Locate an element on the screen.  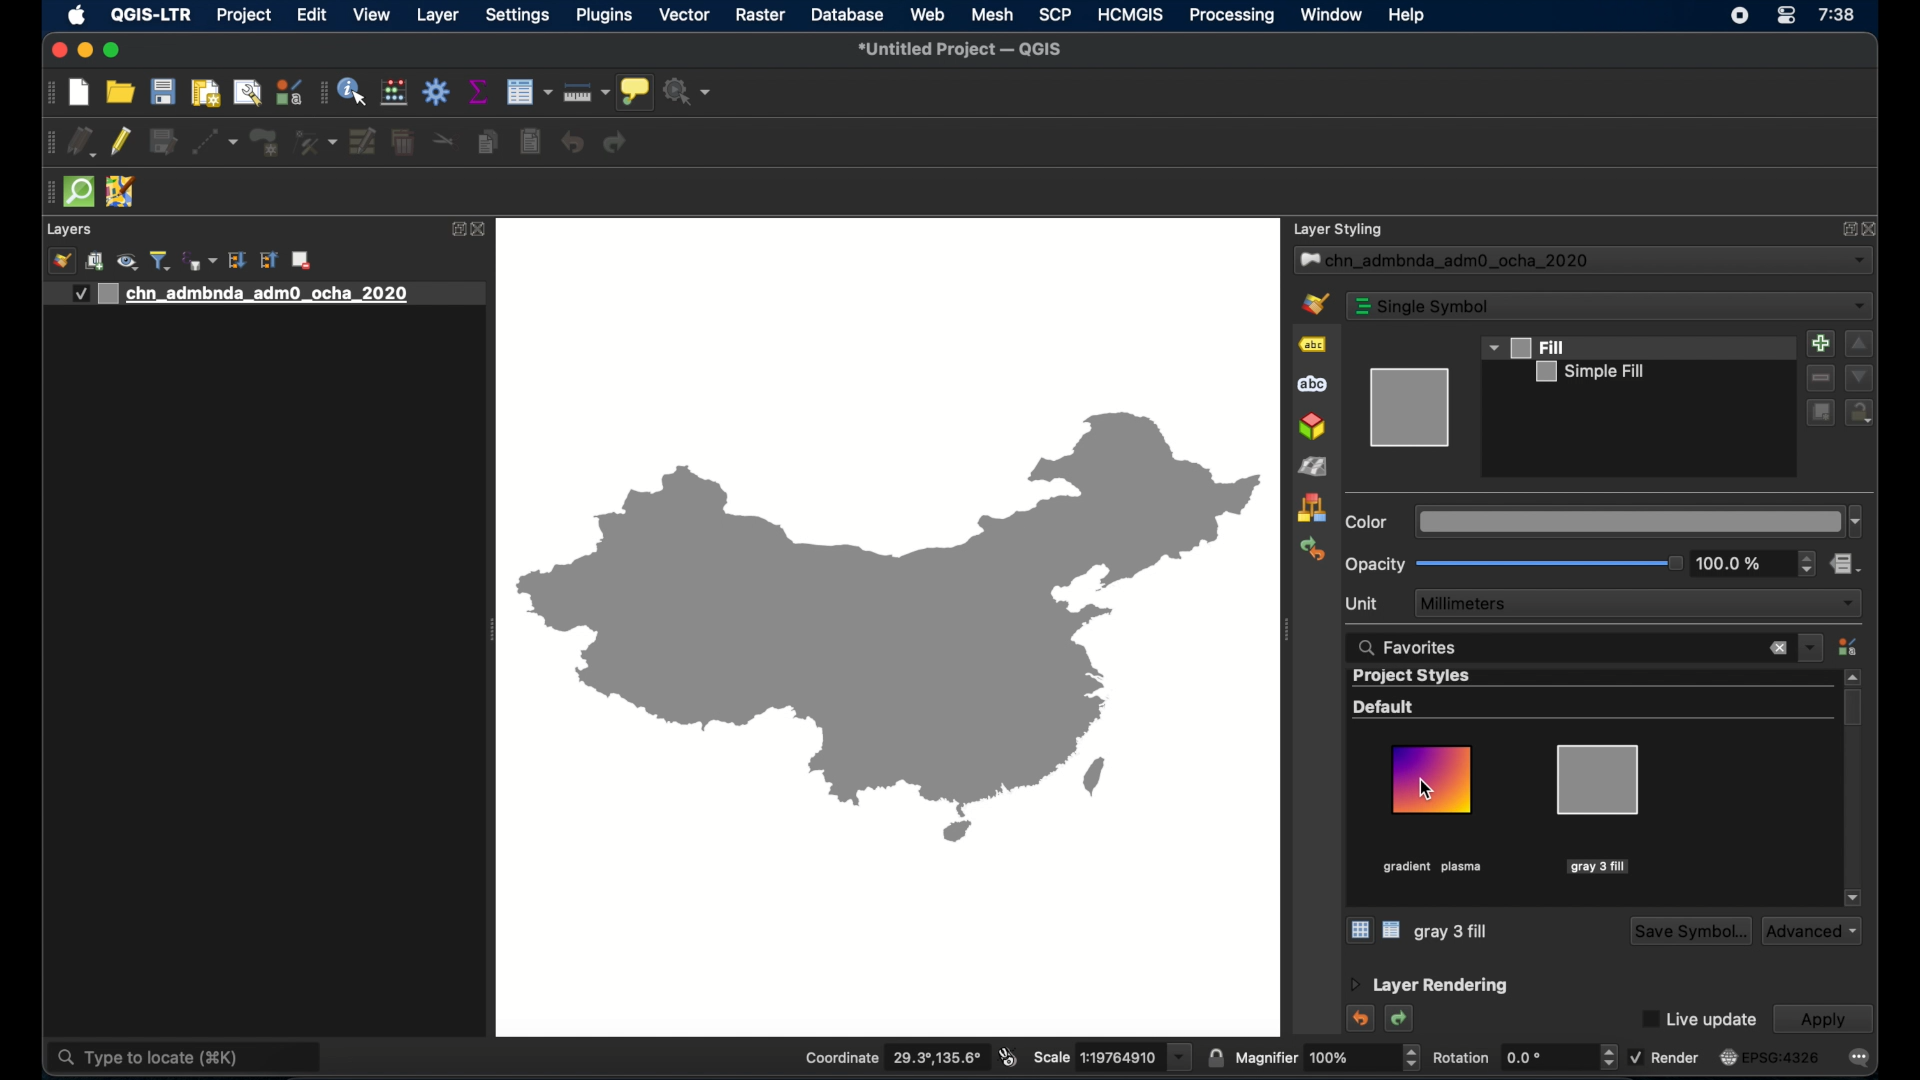
add group is located at coordinates (95, 262).